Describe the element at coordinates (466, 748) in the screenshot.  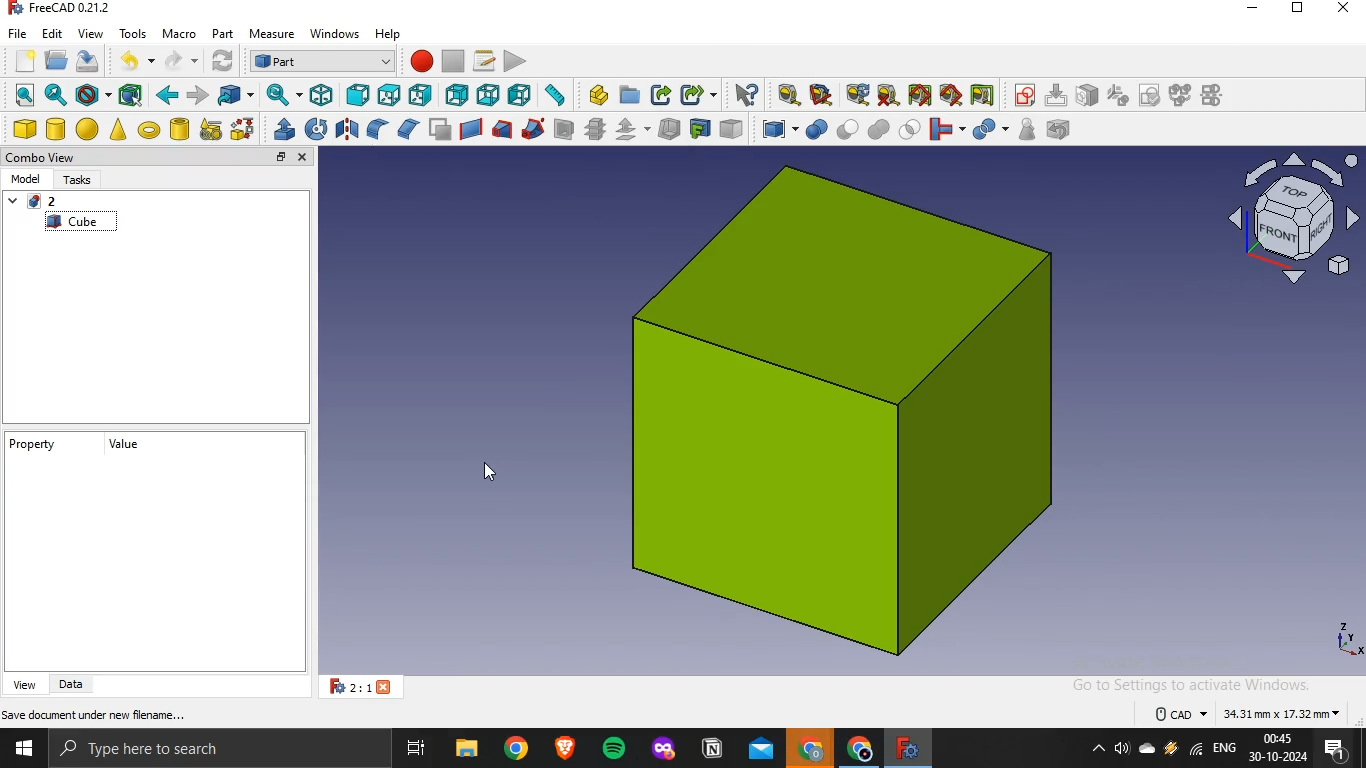
I see `file explorer` at that location.